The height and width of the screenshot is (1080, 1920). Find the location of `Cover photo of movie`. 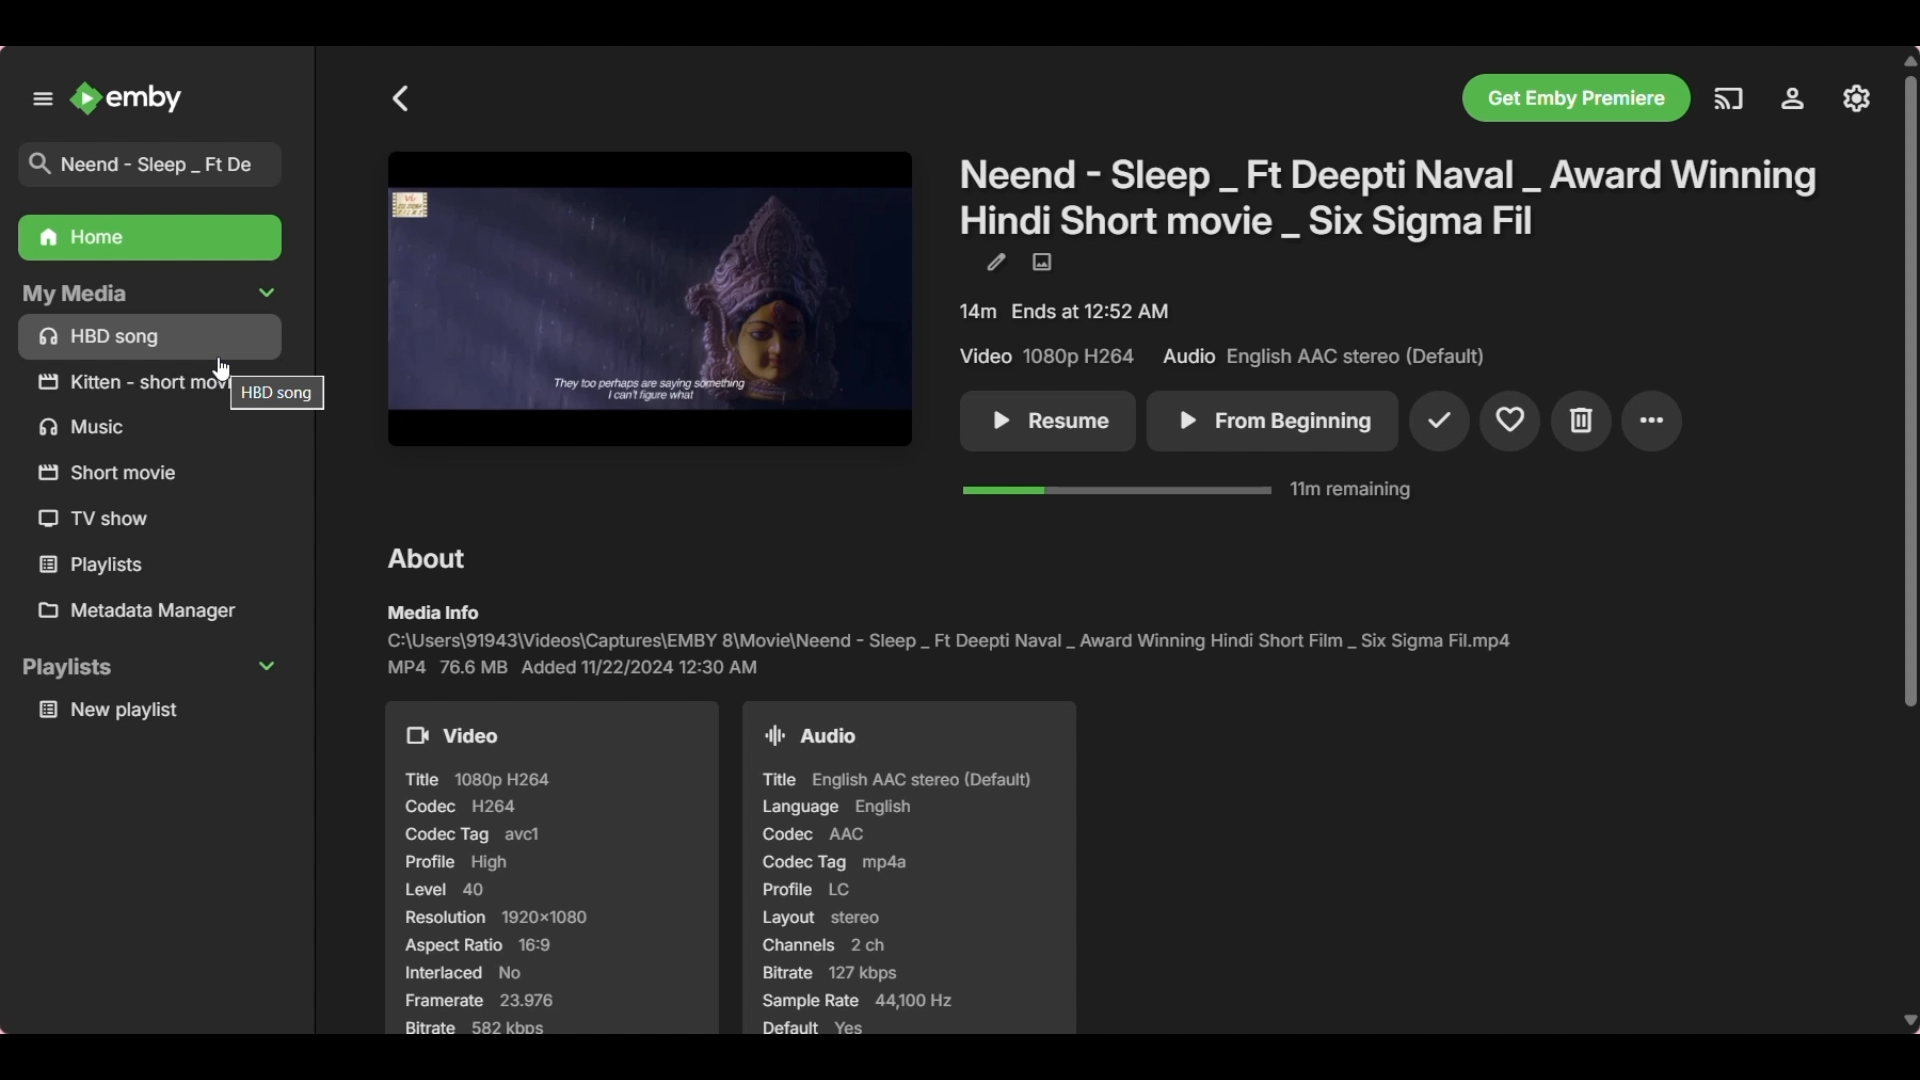

Cover photo of movie is located at coordinates (650, 300).